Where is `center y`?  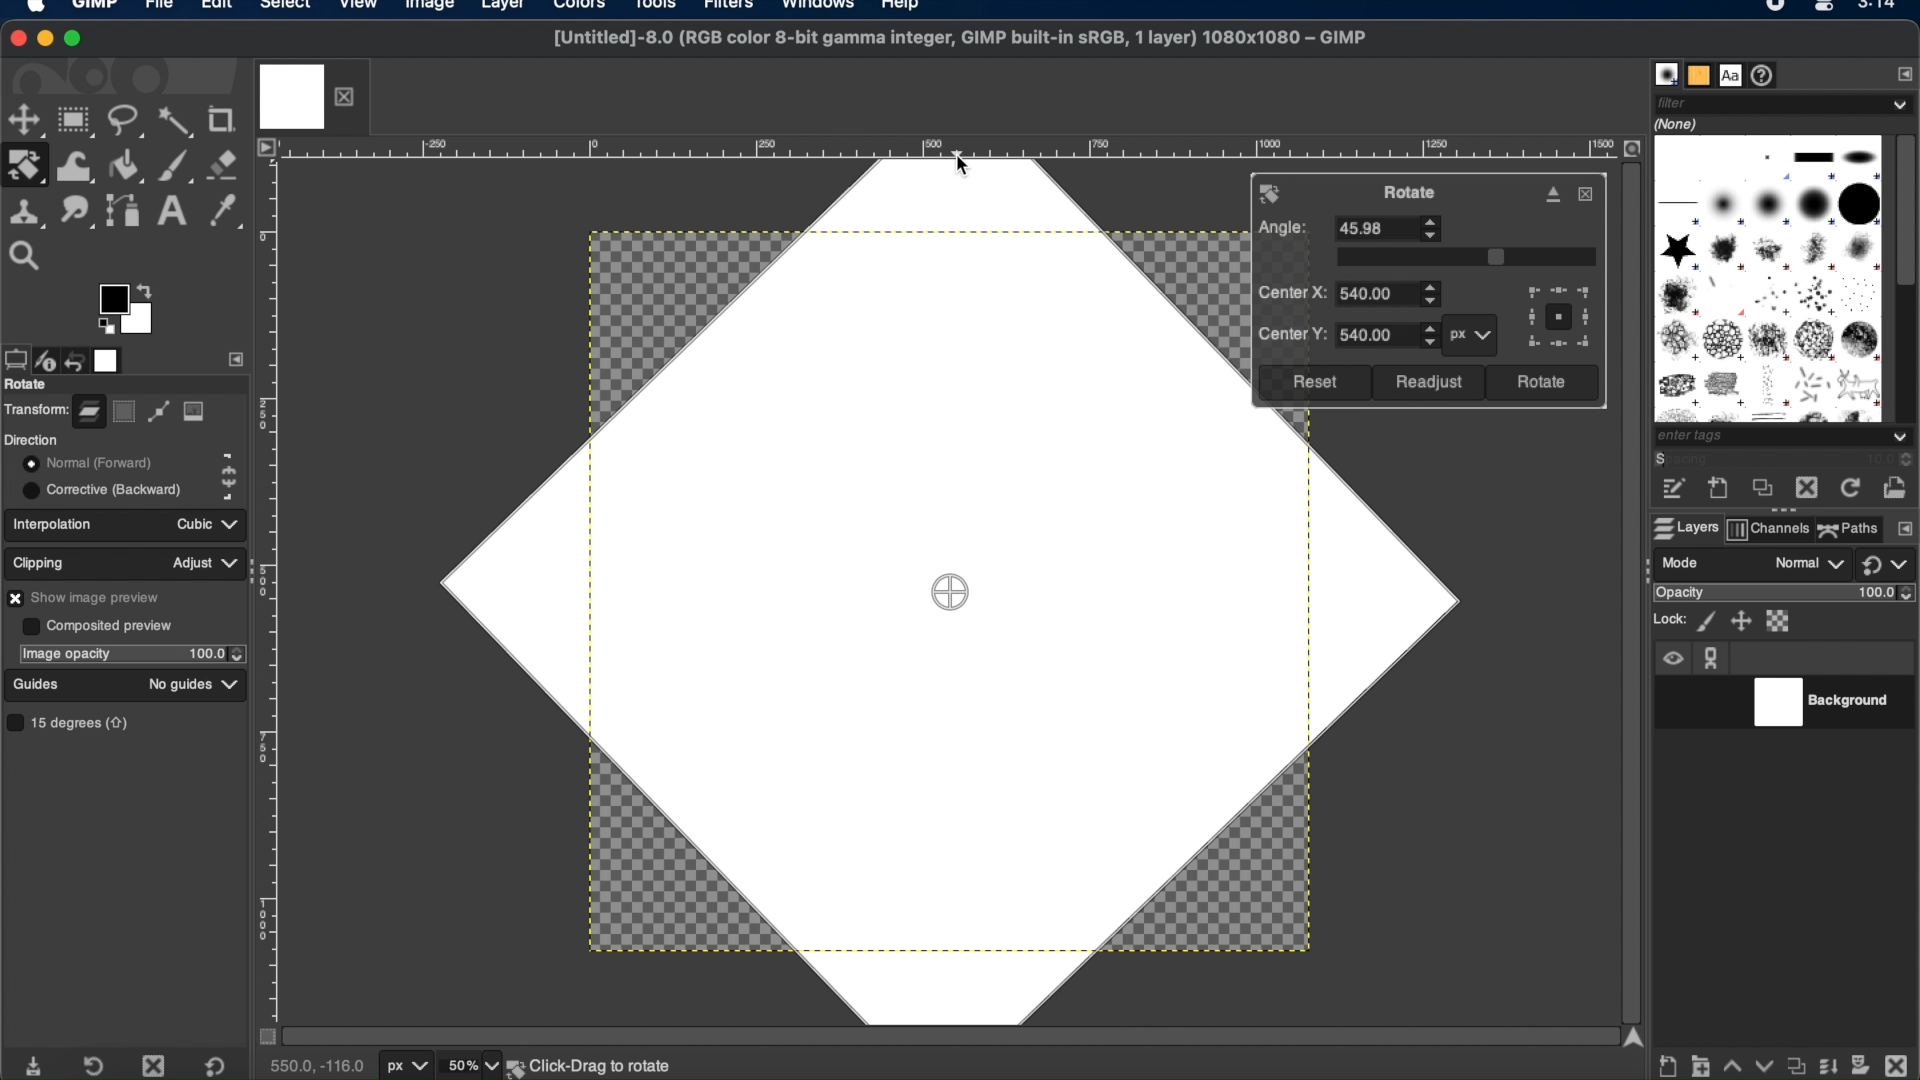
center y is located at coordinates (1345, 335).